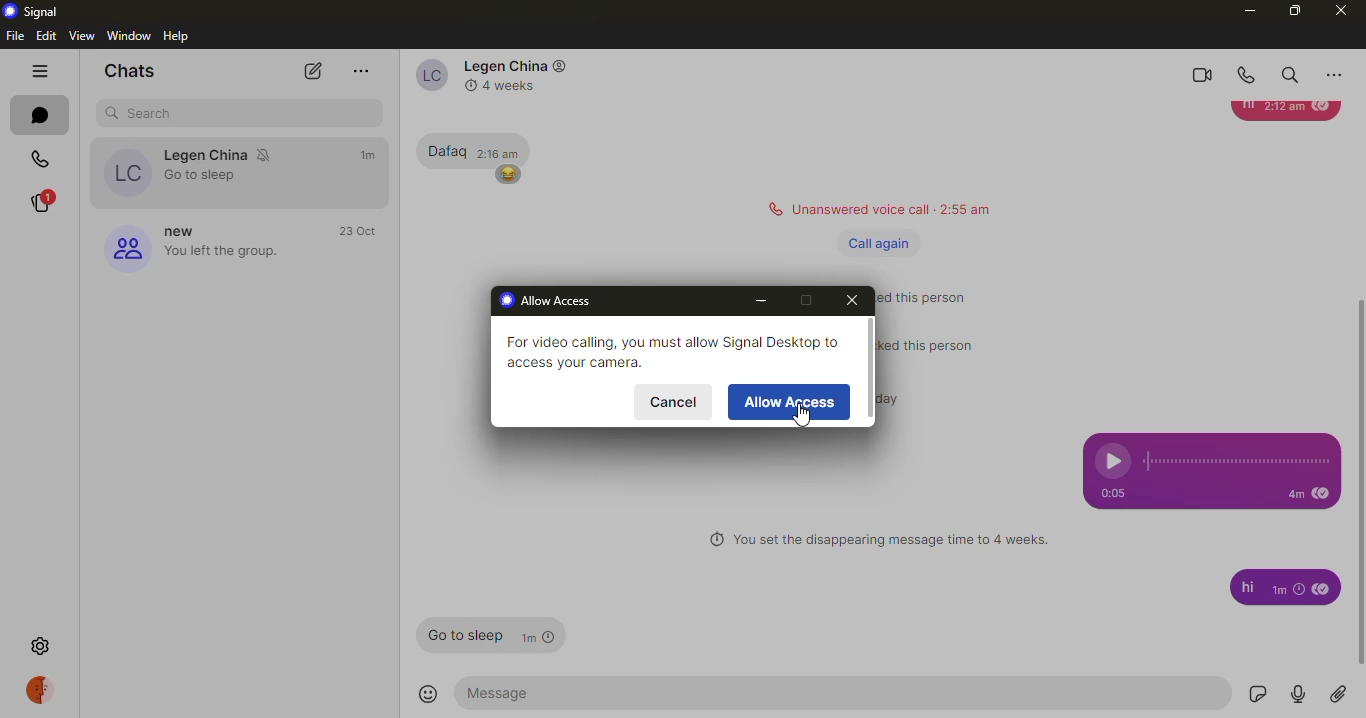 The width and height of the screenshot is (1366, 718). What do you see at coordinates (356, 231) in the screenshot?
I see `time` at bounding box center [356, 231].